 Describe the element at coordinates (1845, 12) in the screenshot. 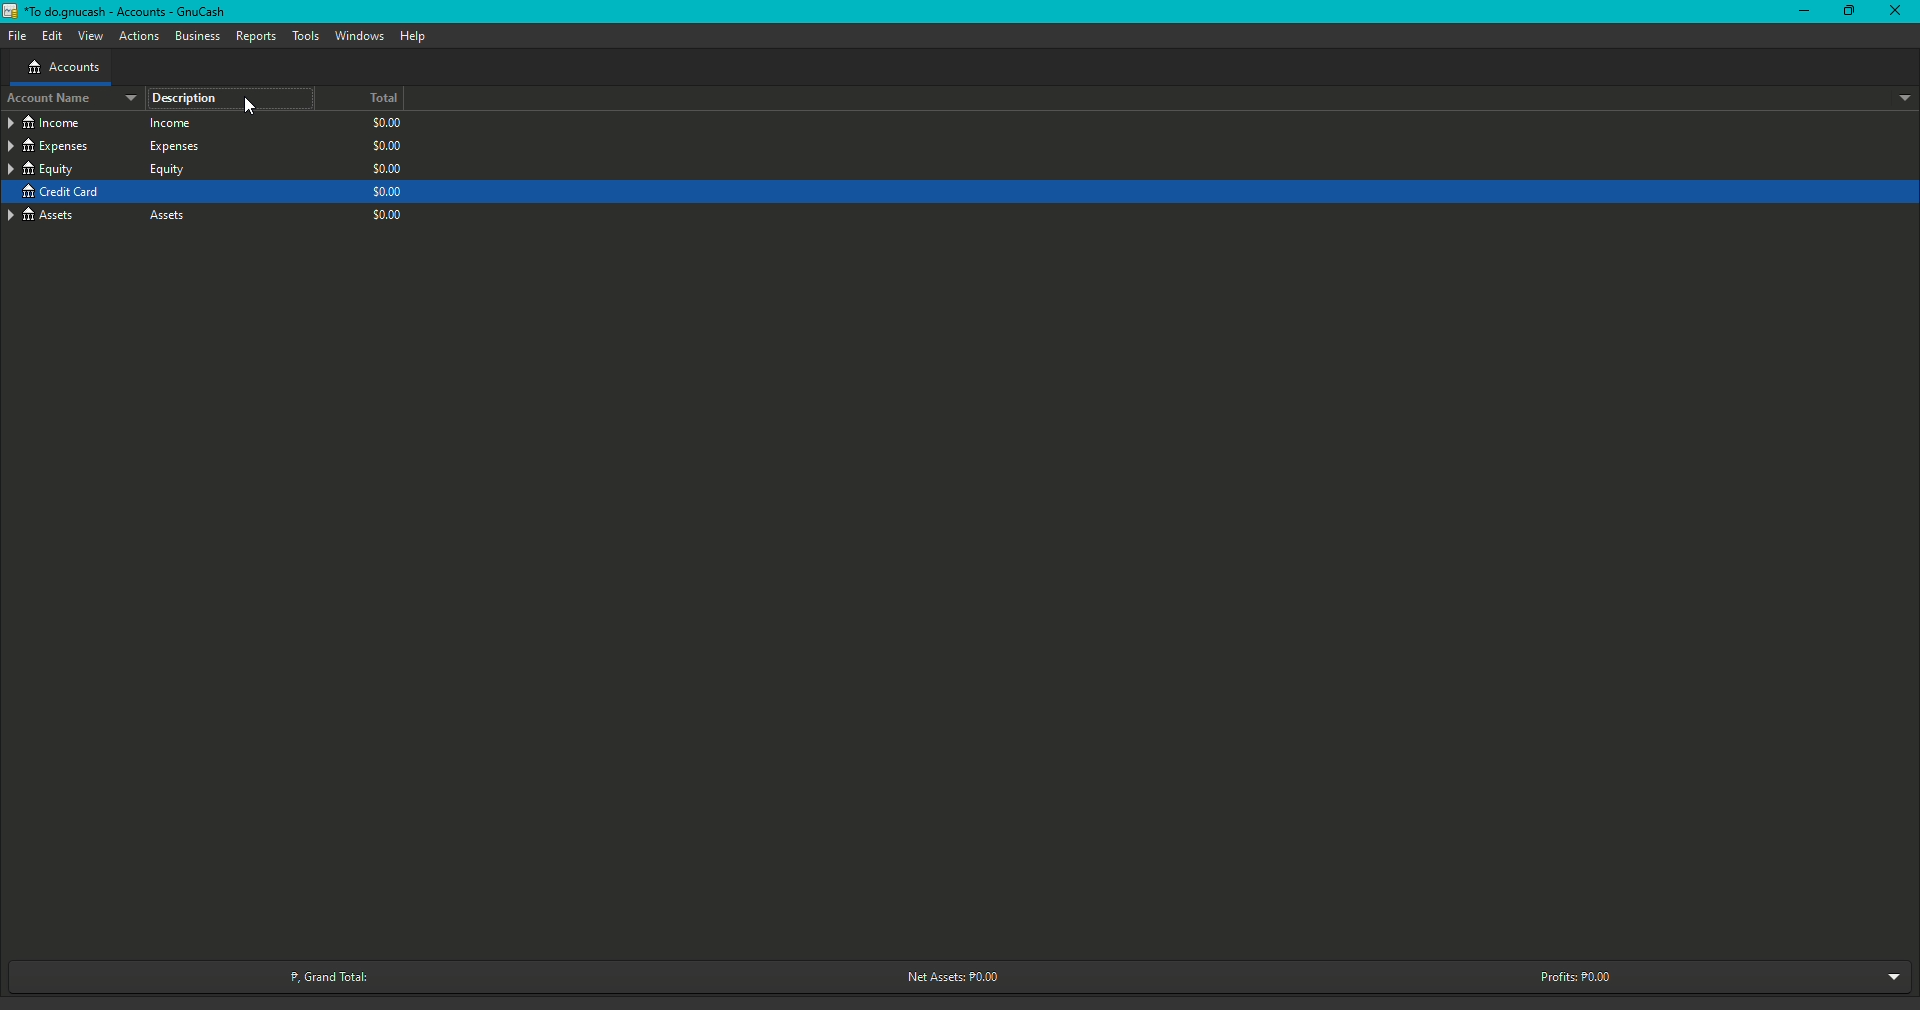

I see `Restore` at that location.